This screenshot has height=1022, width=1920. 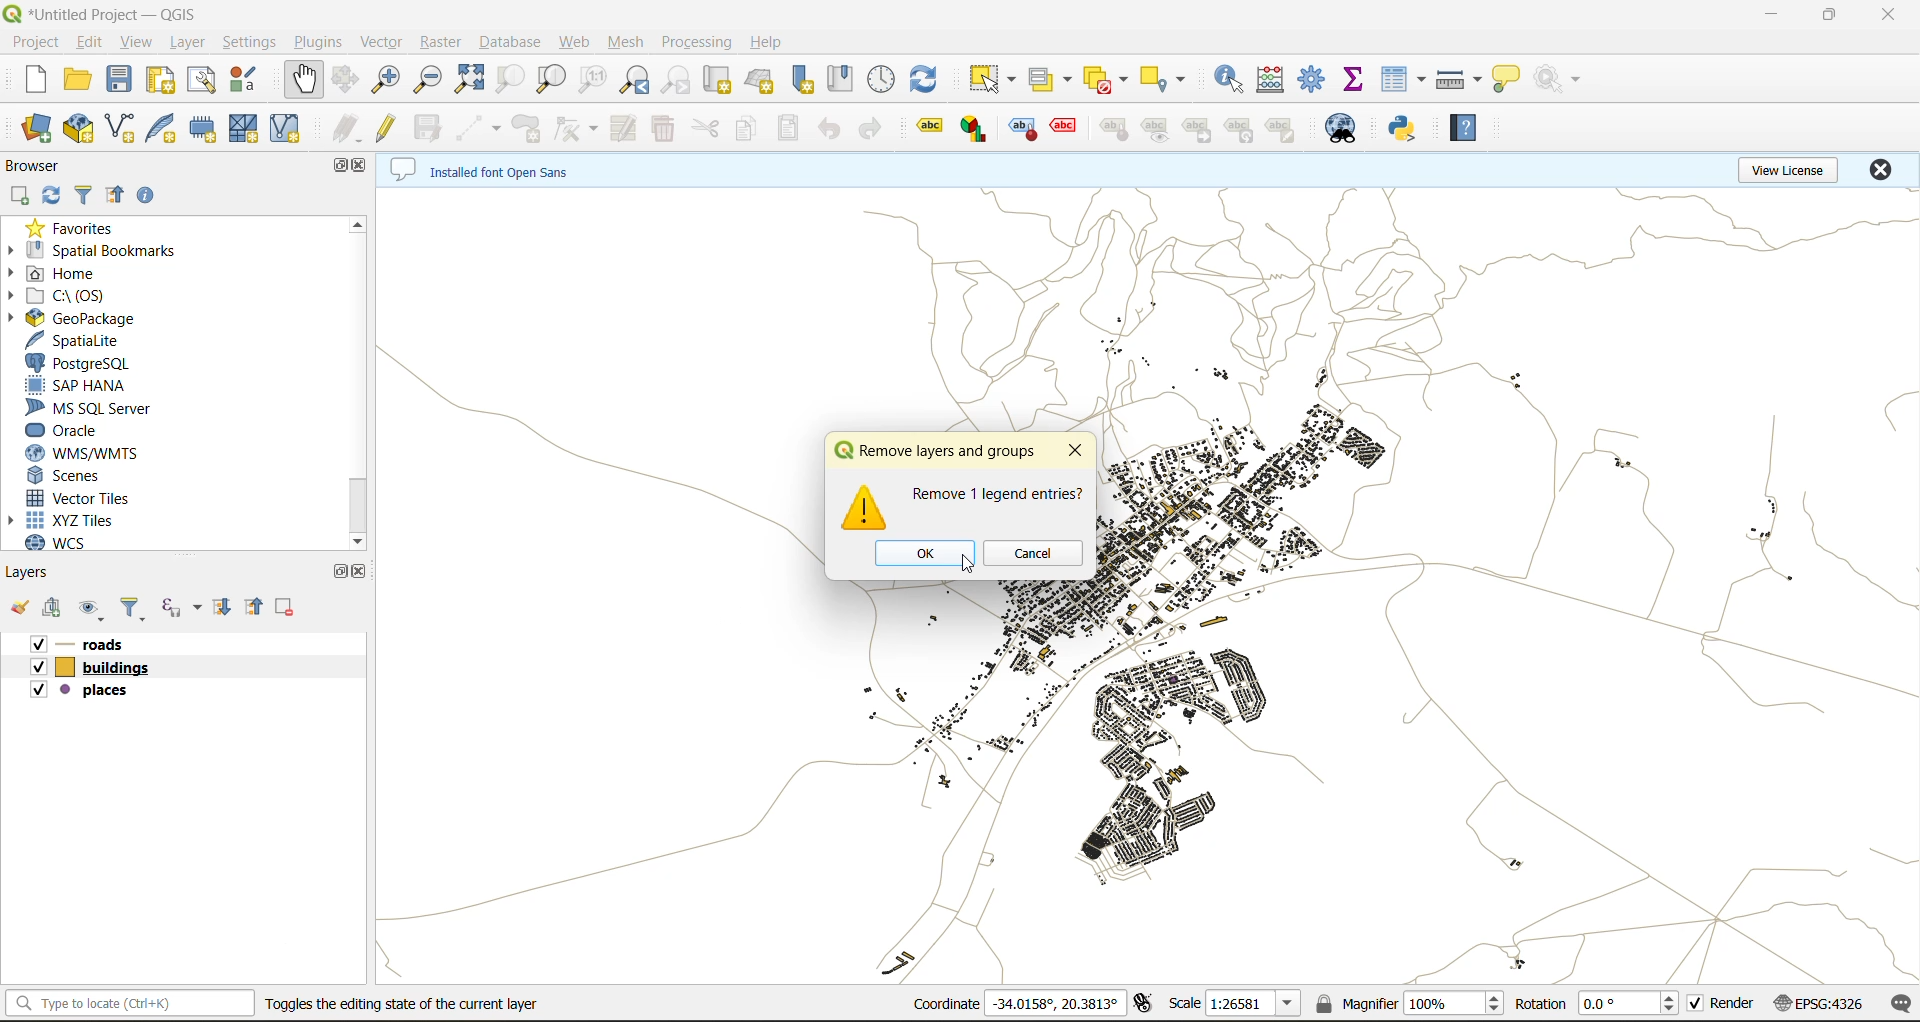 What do you see at coordinates (323, 42) in the screenshot?
I see `plugins` at bounding box center [323, 42].